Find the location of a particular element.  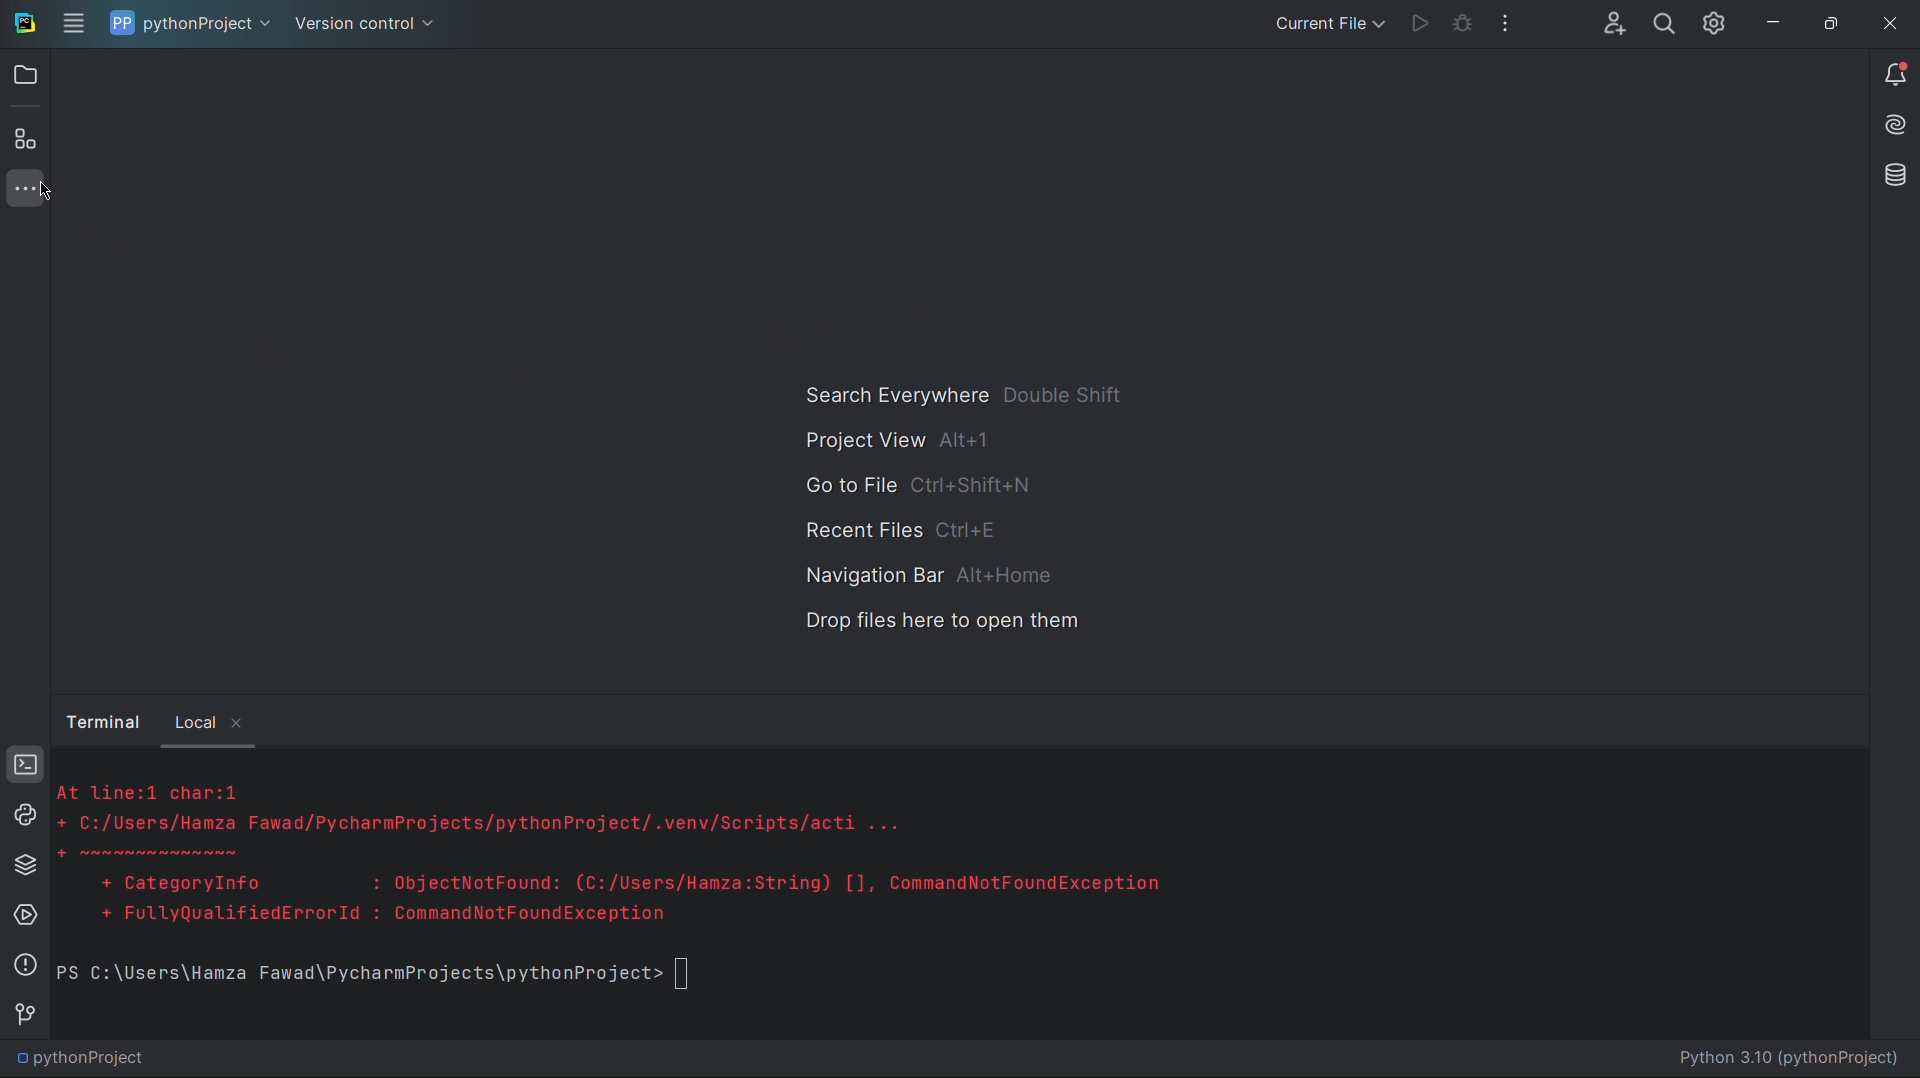

Bug Check is located at coordinates (1460, 25).